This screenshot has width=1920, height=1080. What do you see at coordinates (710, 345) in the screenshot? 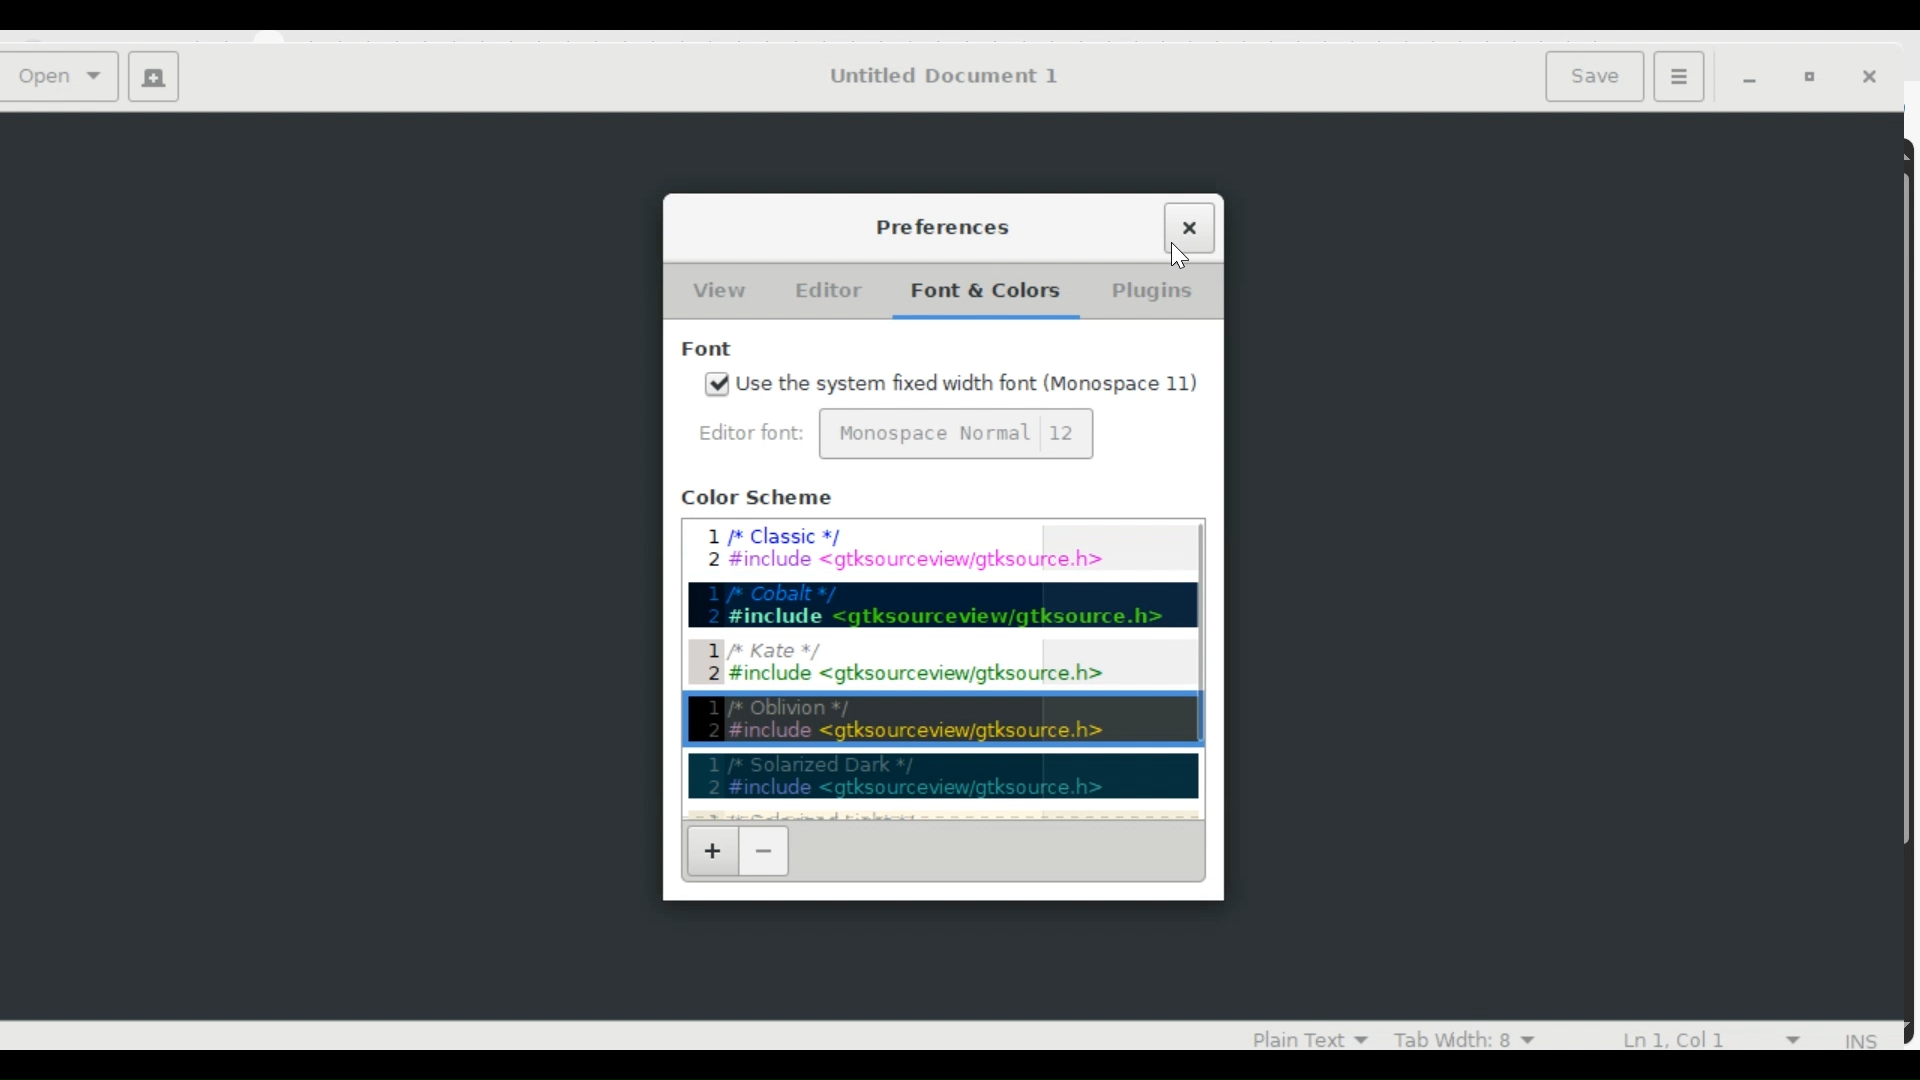
I see `Font` at bounding box center [710, 345].